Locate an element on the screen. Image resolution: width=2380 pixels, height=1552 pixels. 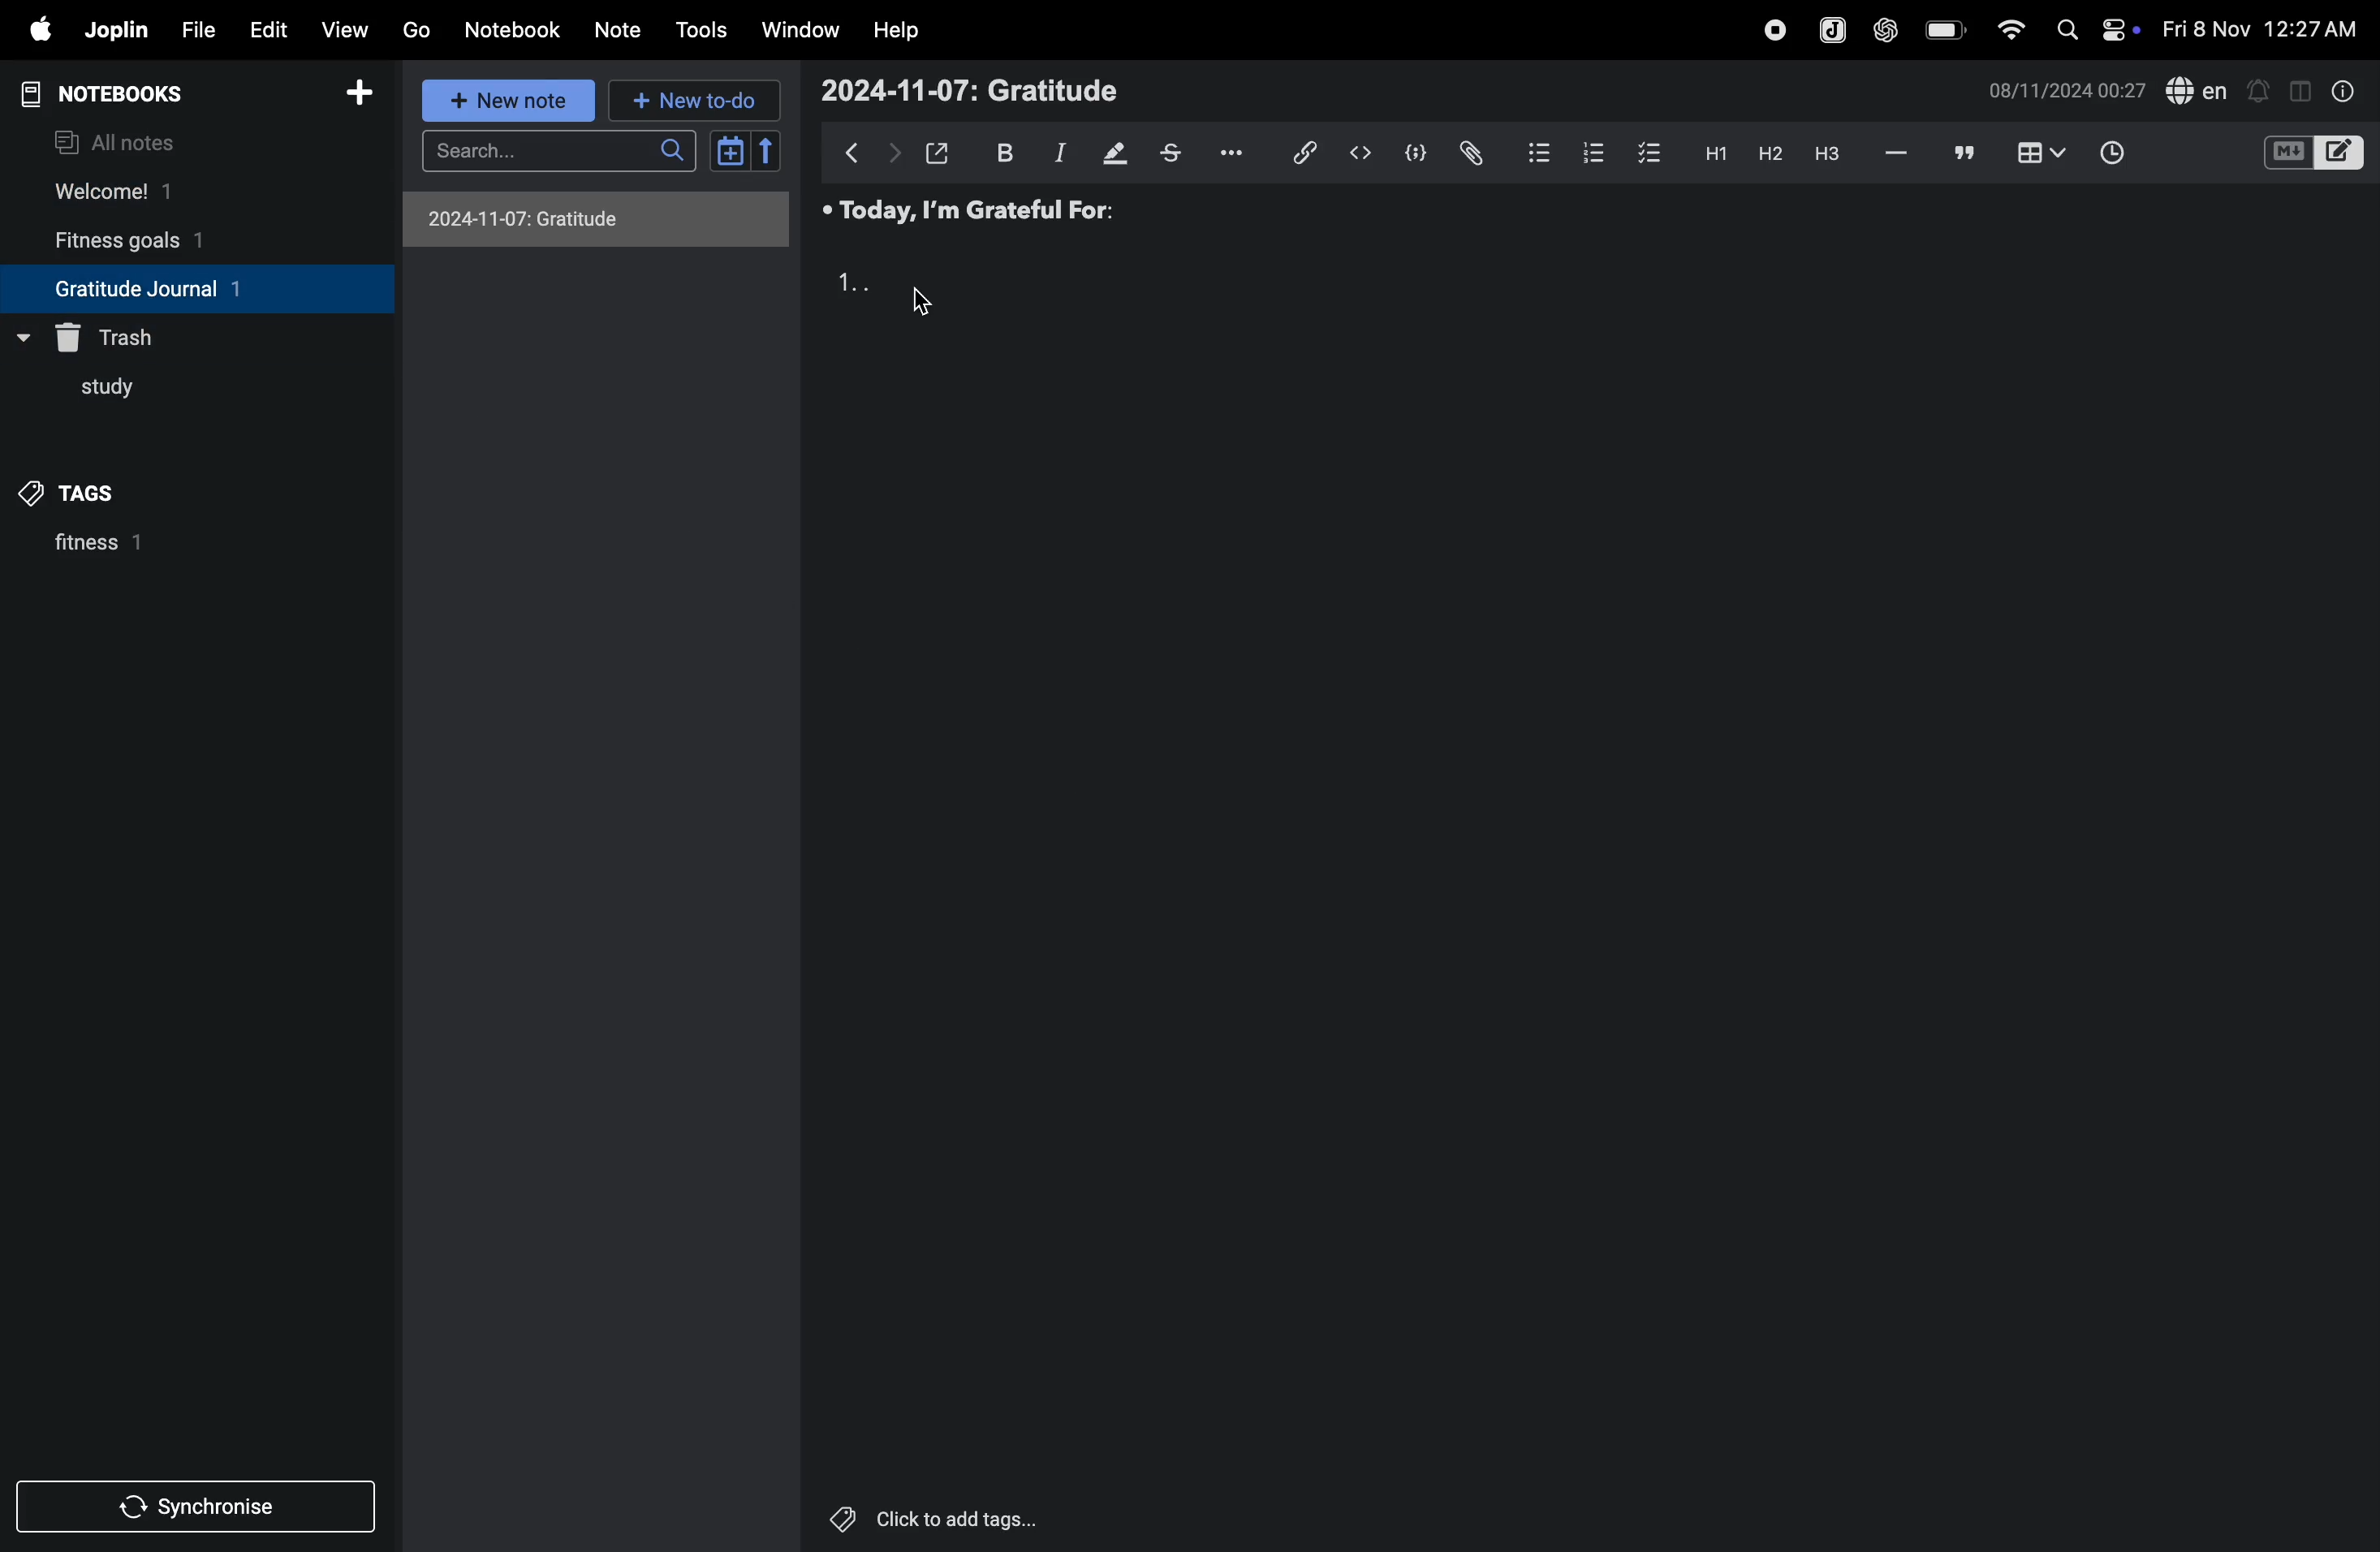
note book is located at coordinates (139, 94).